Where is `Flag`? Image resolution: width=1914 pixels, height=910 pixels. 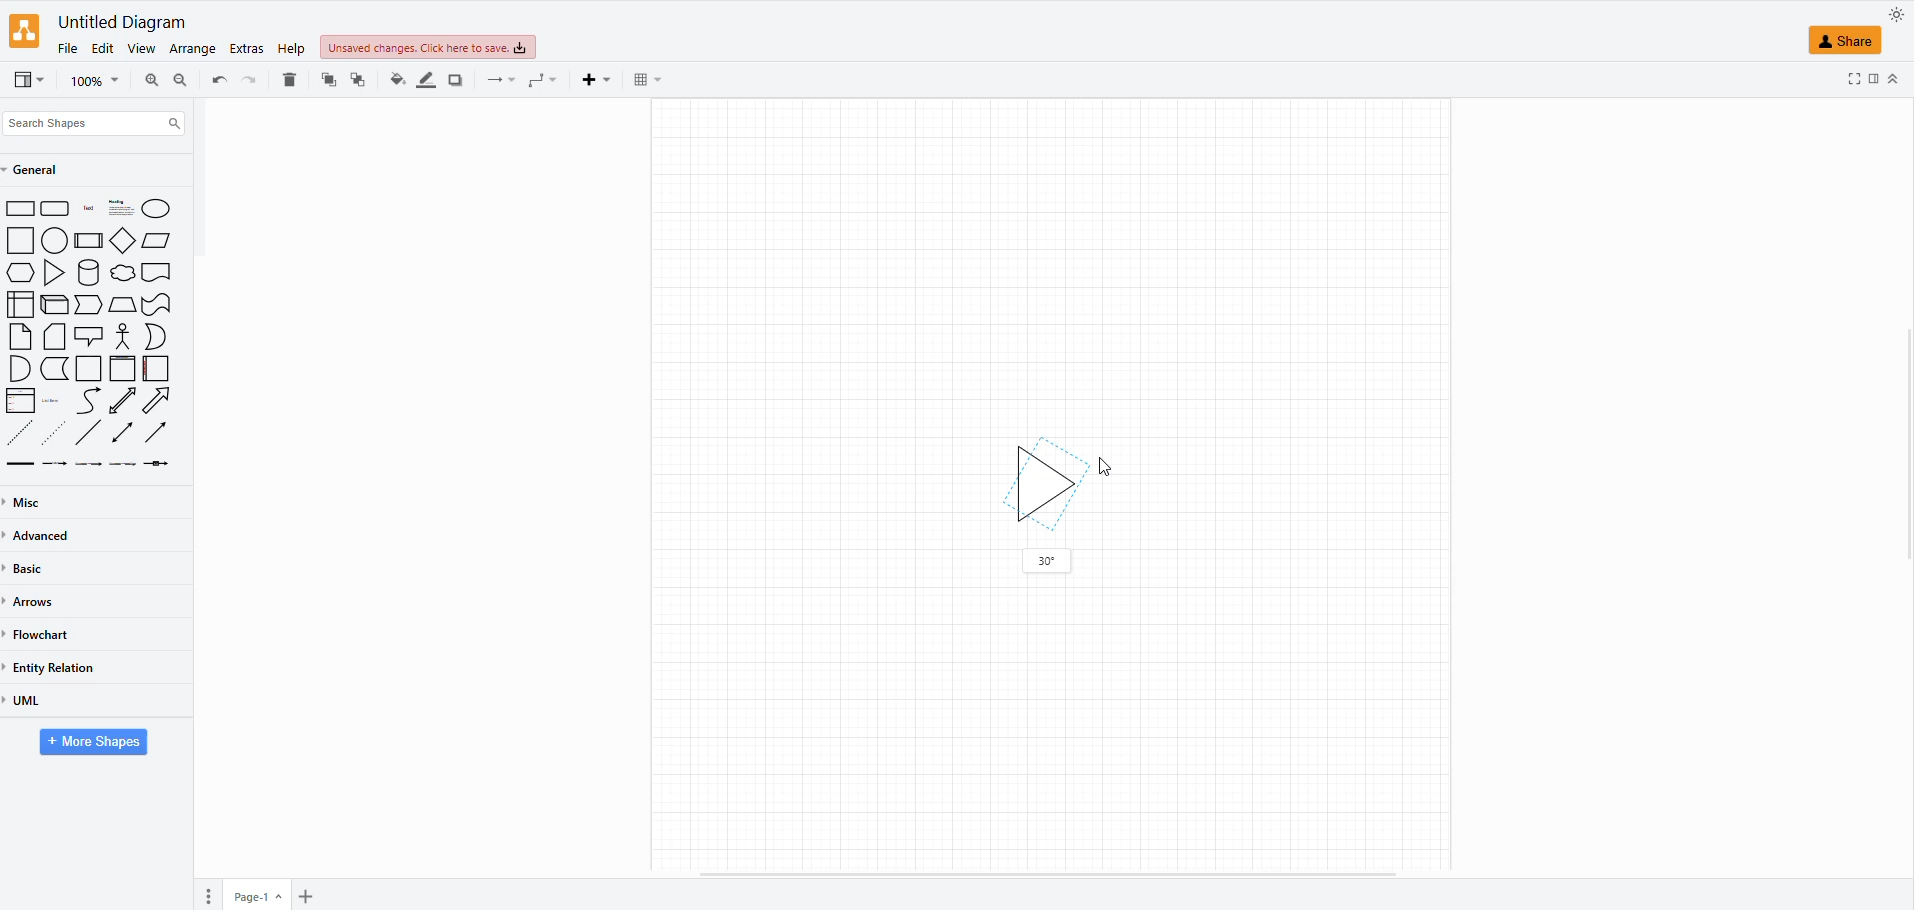 Flag is located at coordinates (157, 306).